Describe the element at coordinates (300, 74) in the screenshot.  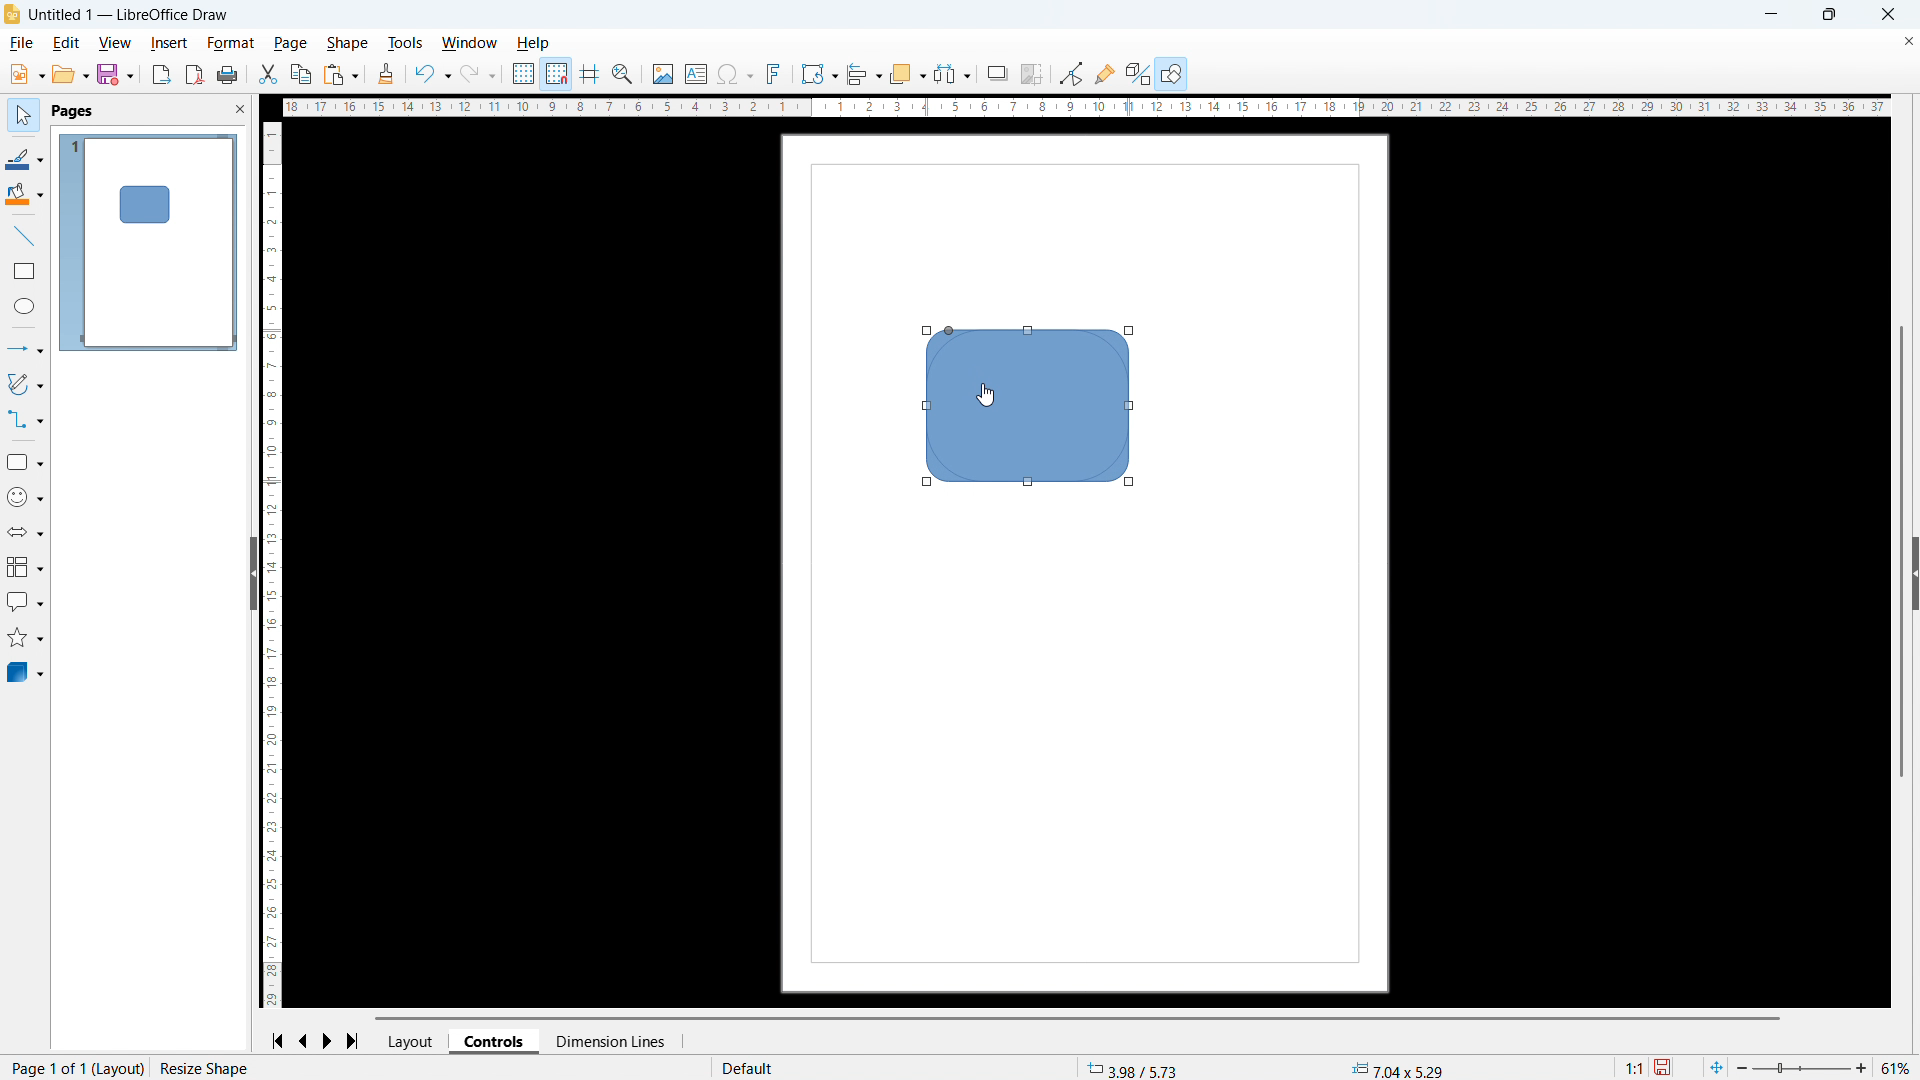
I see `Copy ` at that location.